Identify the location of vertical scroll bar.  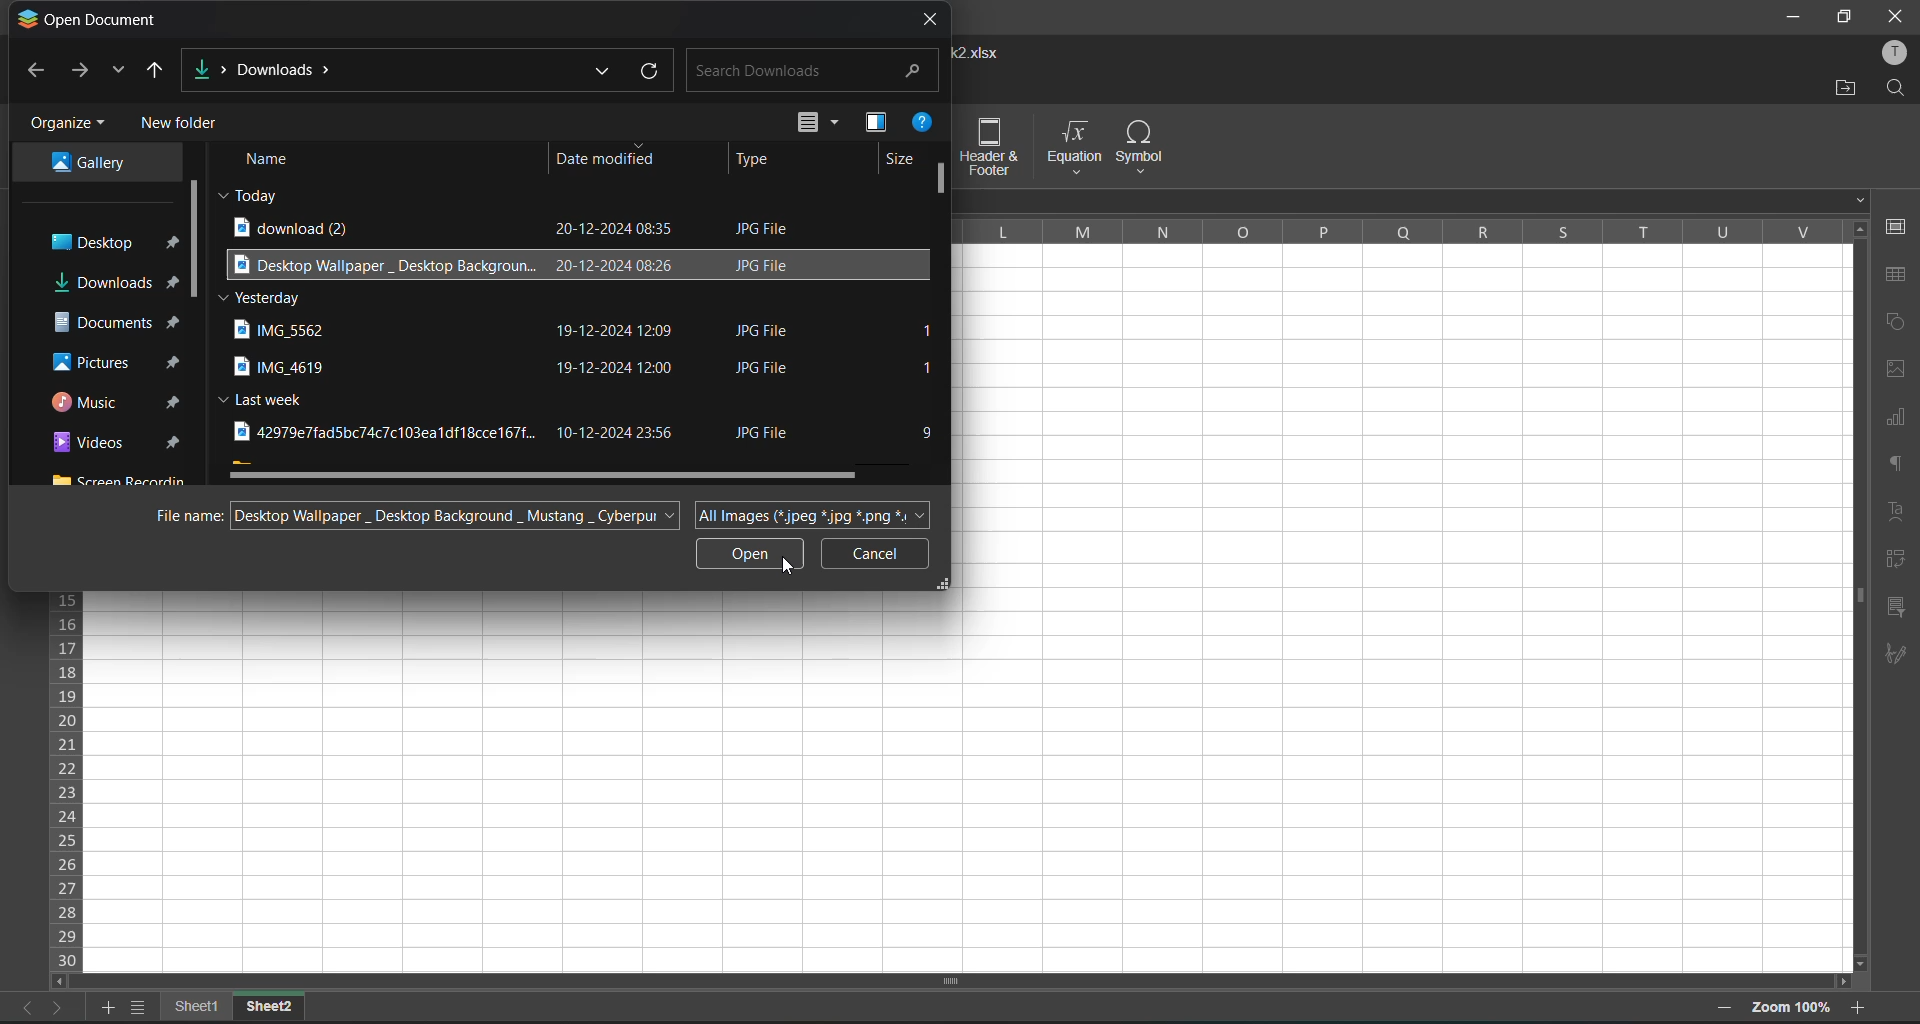
(1856, 471).